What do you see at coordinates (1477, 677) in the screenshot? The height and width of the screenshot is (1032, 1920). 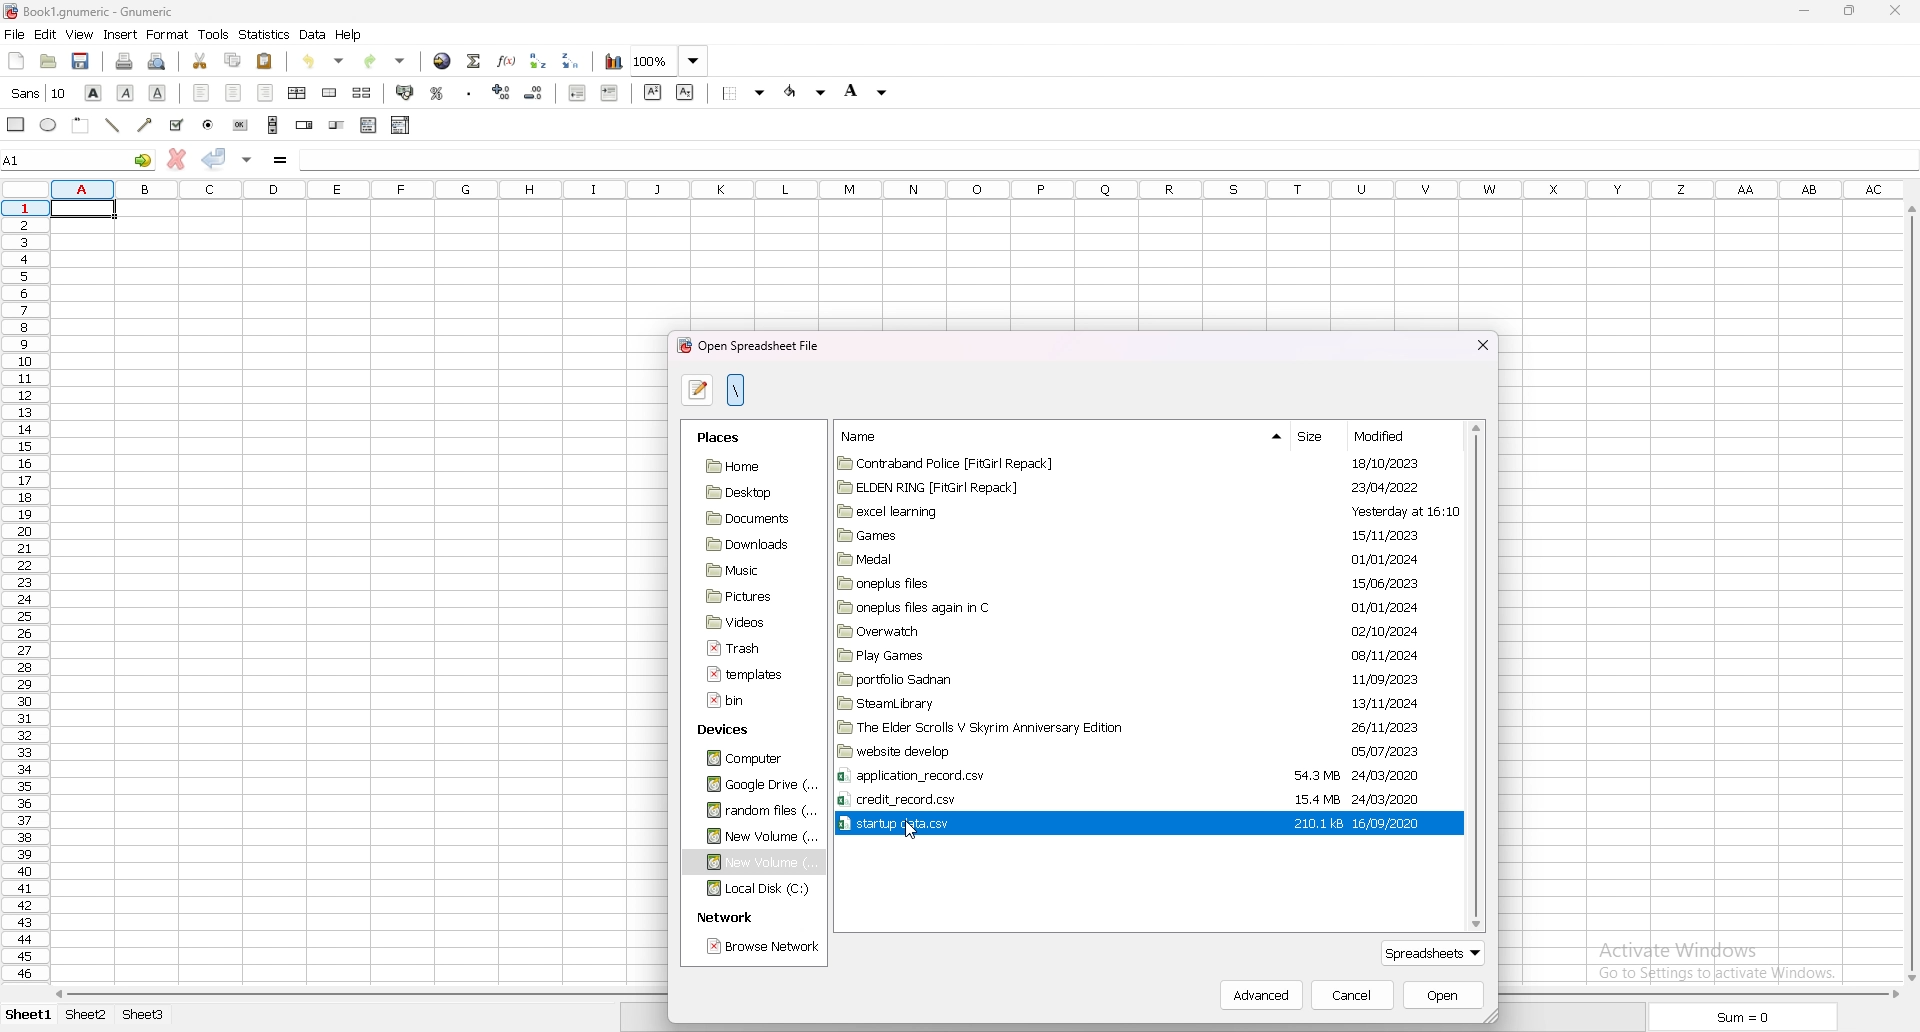 I see `scroll bar` at bounding box center [1477, 677].